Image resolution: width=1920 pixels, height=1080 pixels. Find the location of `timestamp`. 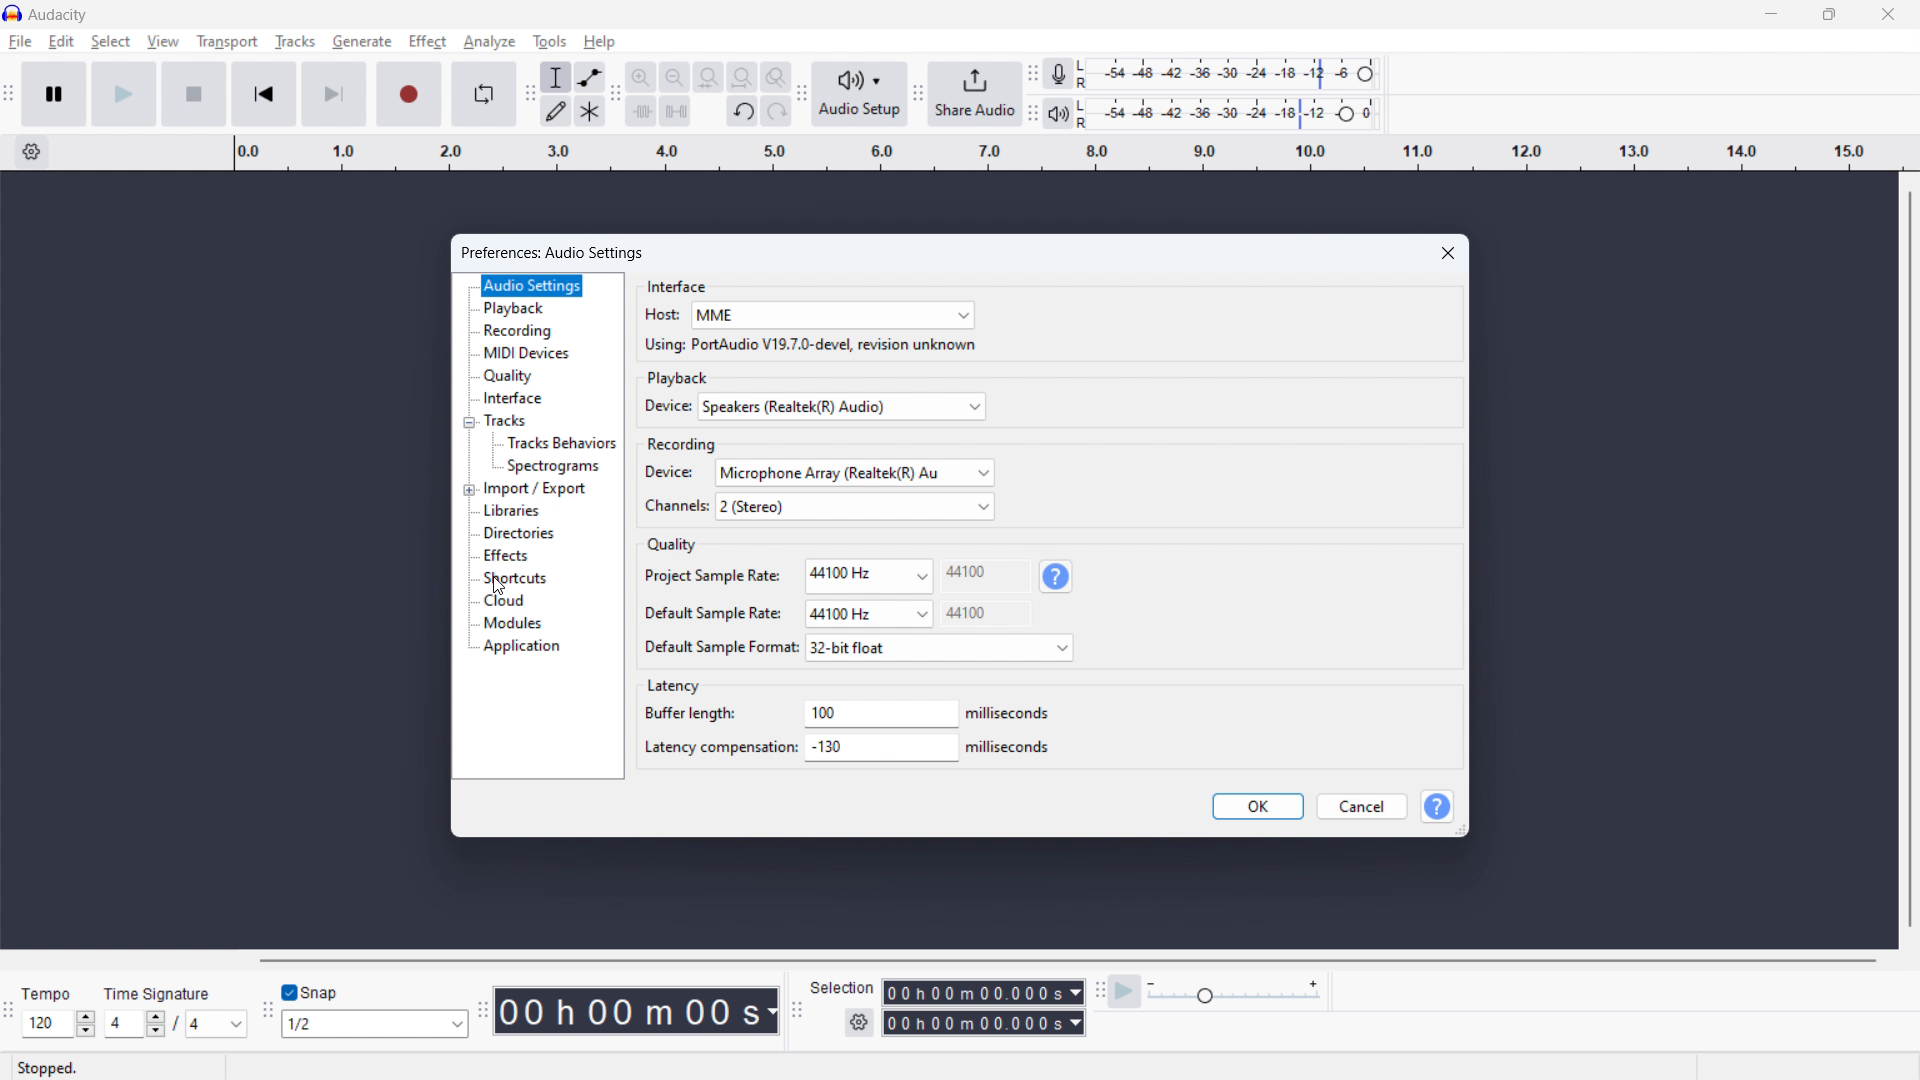

timestamp is located at coordinates (627, 1011).